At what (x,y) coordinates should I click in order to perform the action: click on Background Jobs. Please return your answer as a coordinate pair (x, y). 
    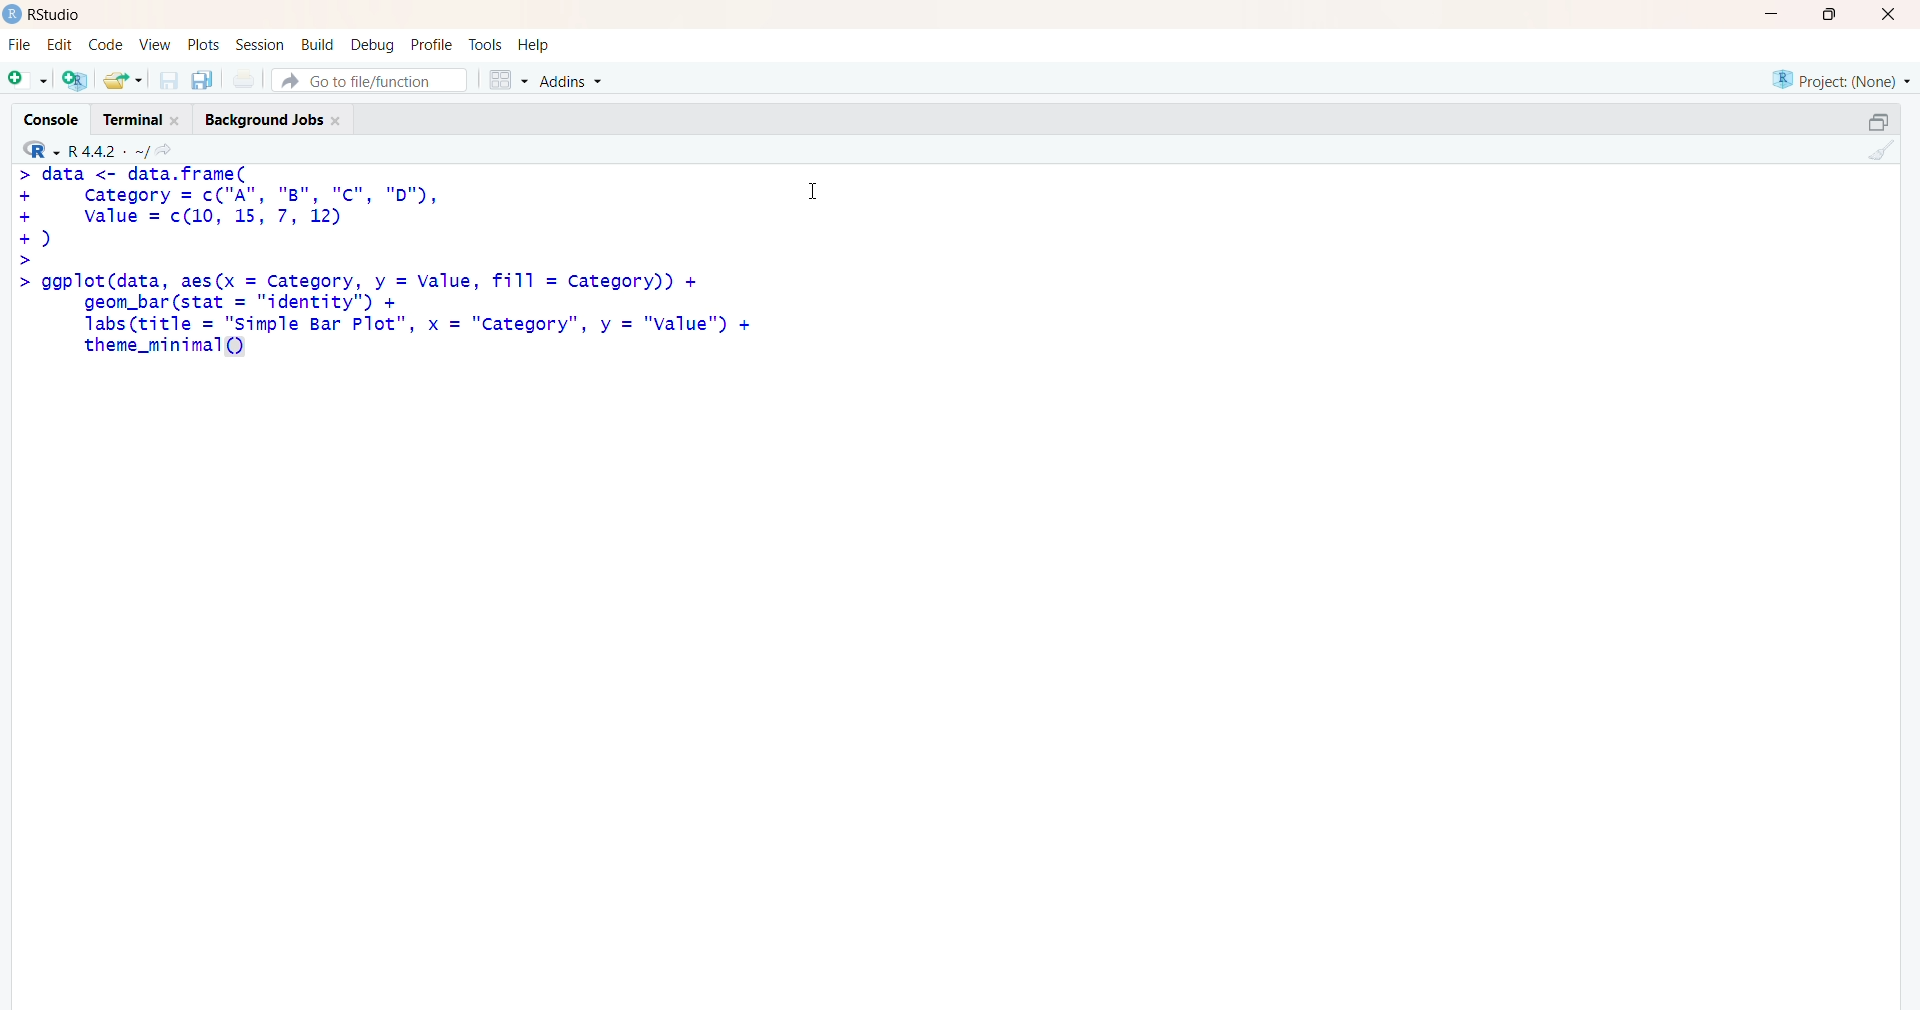
    Looking at the image, I should click on (272, 116).